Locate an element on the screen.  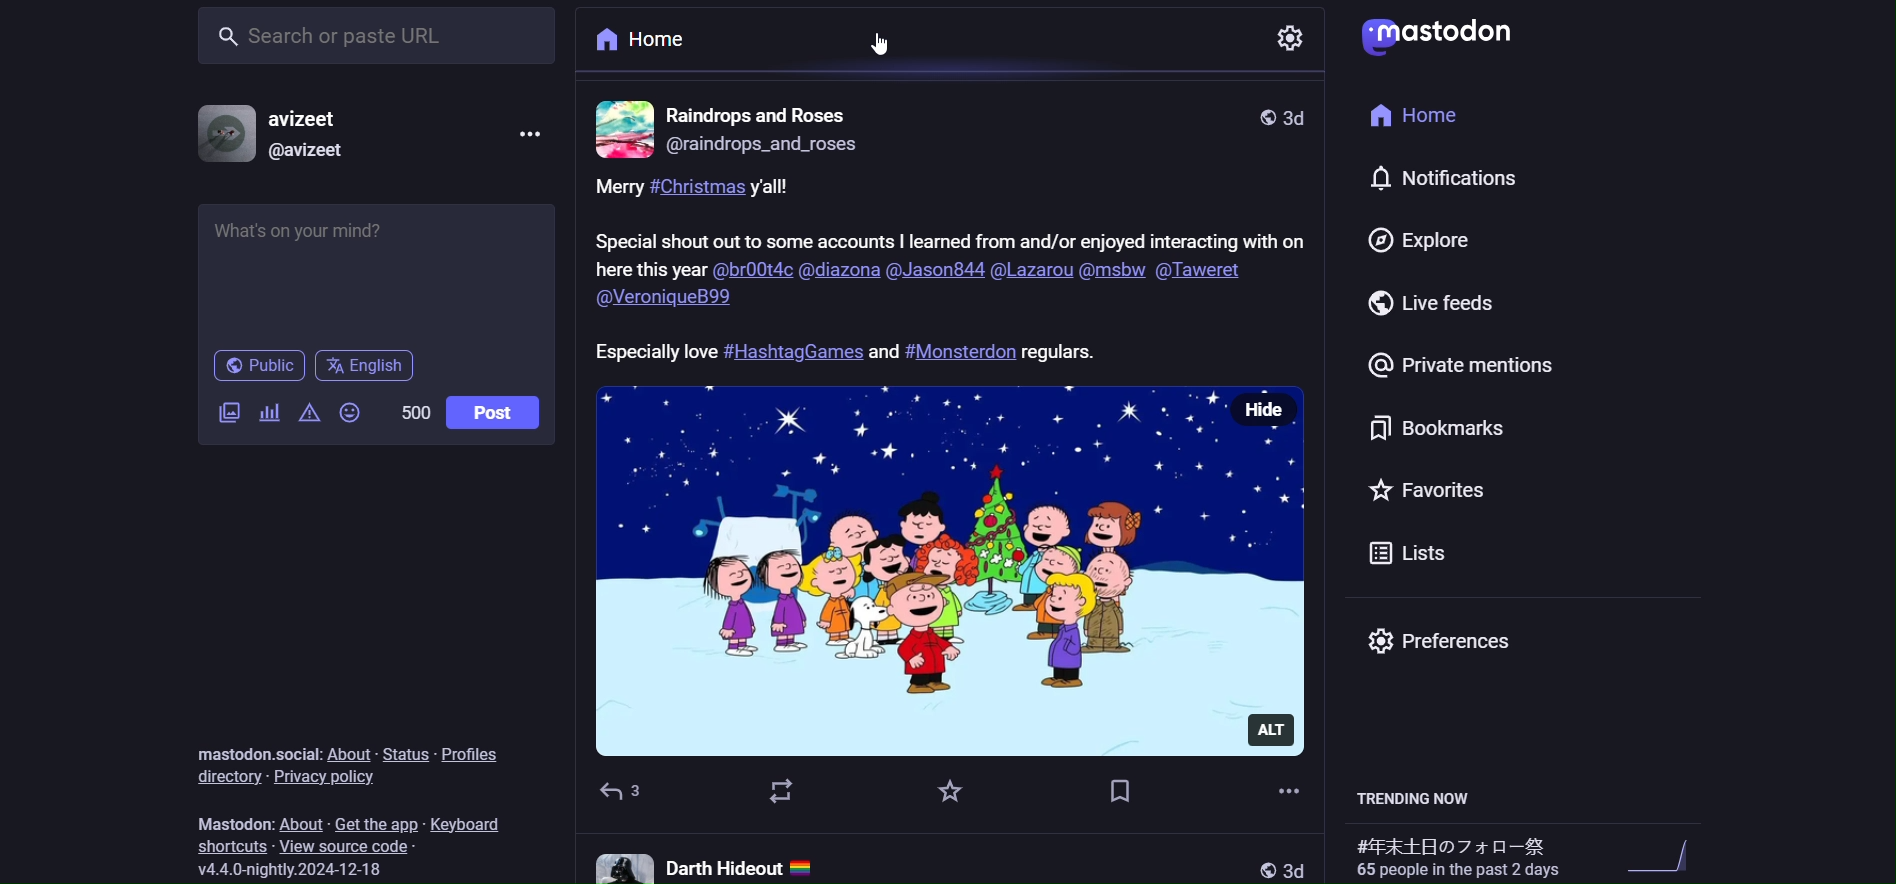
favorite is located at coordinates (1429, 487).